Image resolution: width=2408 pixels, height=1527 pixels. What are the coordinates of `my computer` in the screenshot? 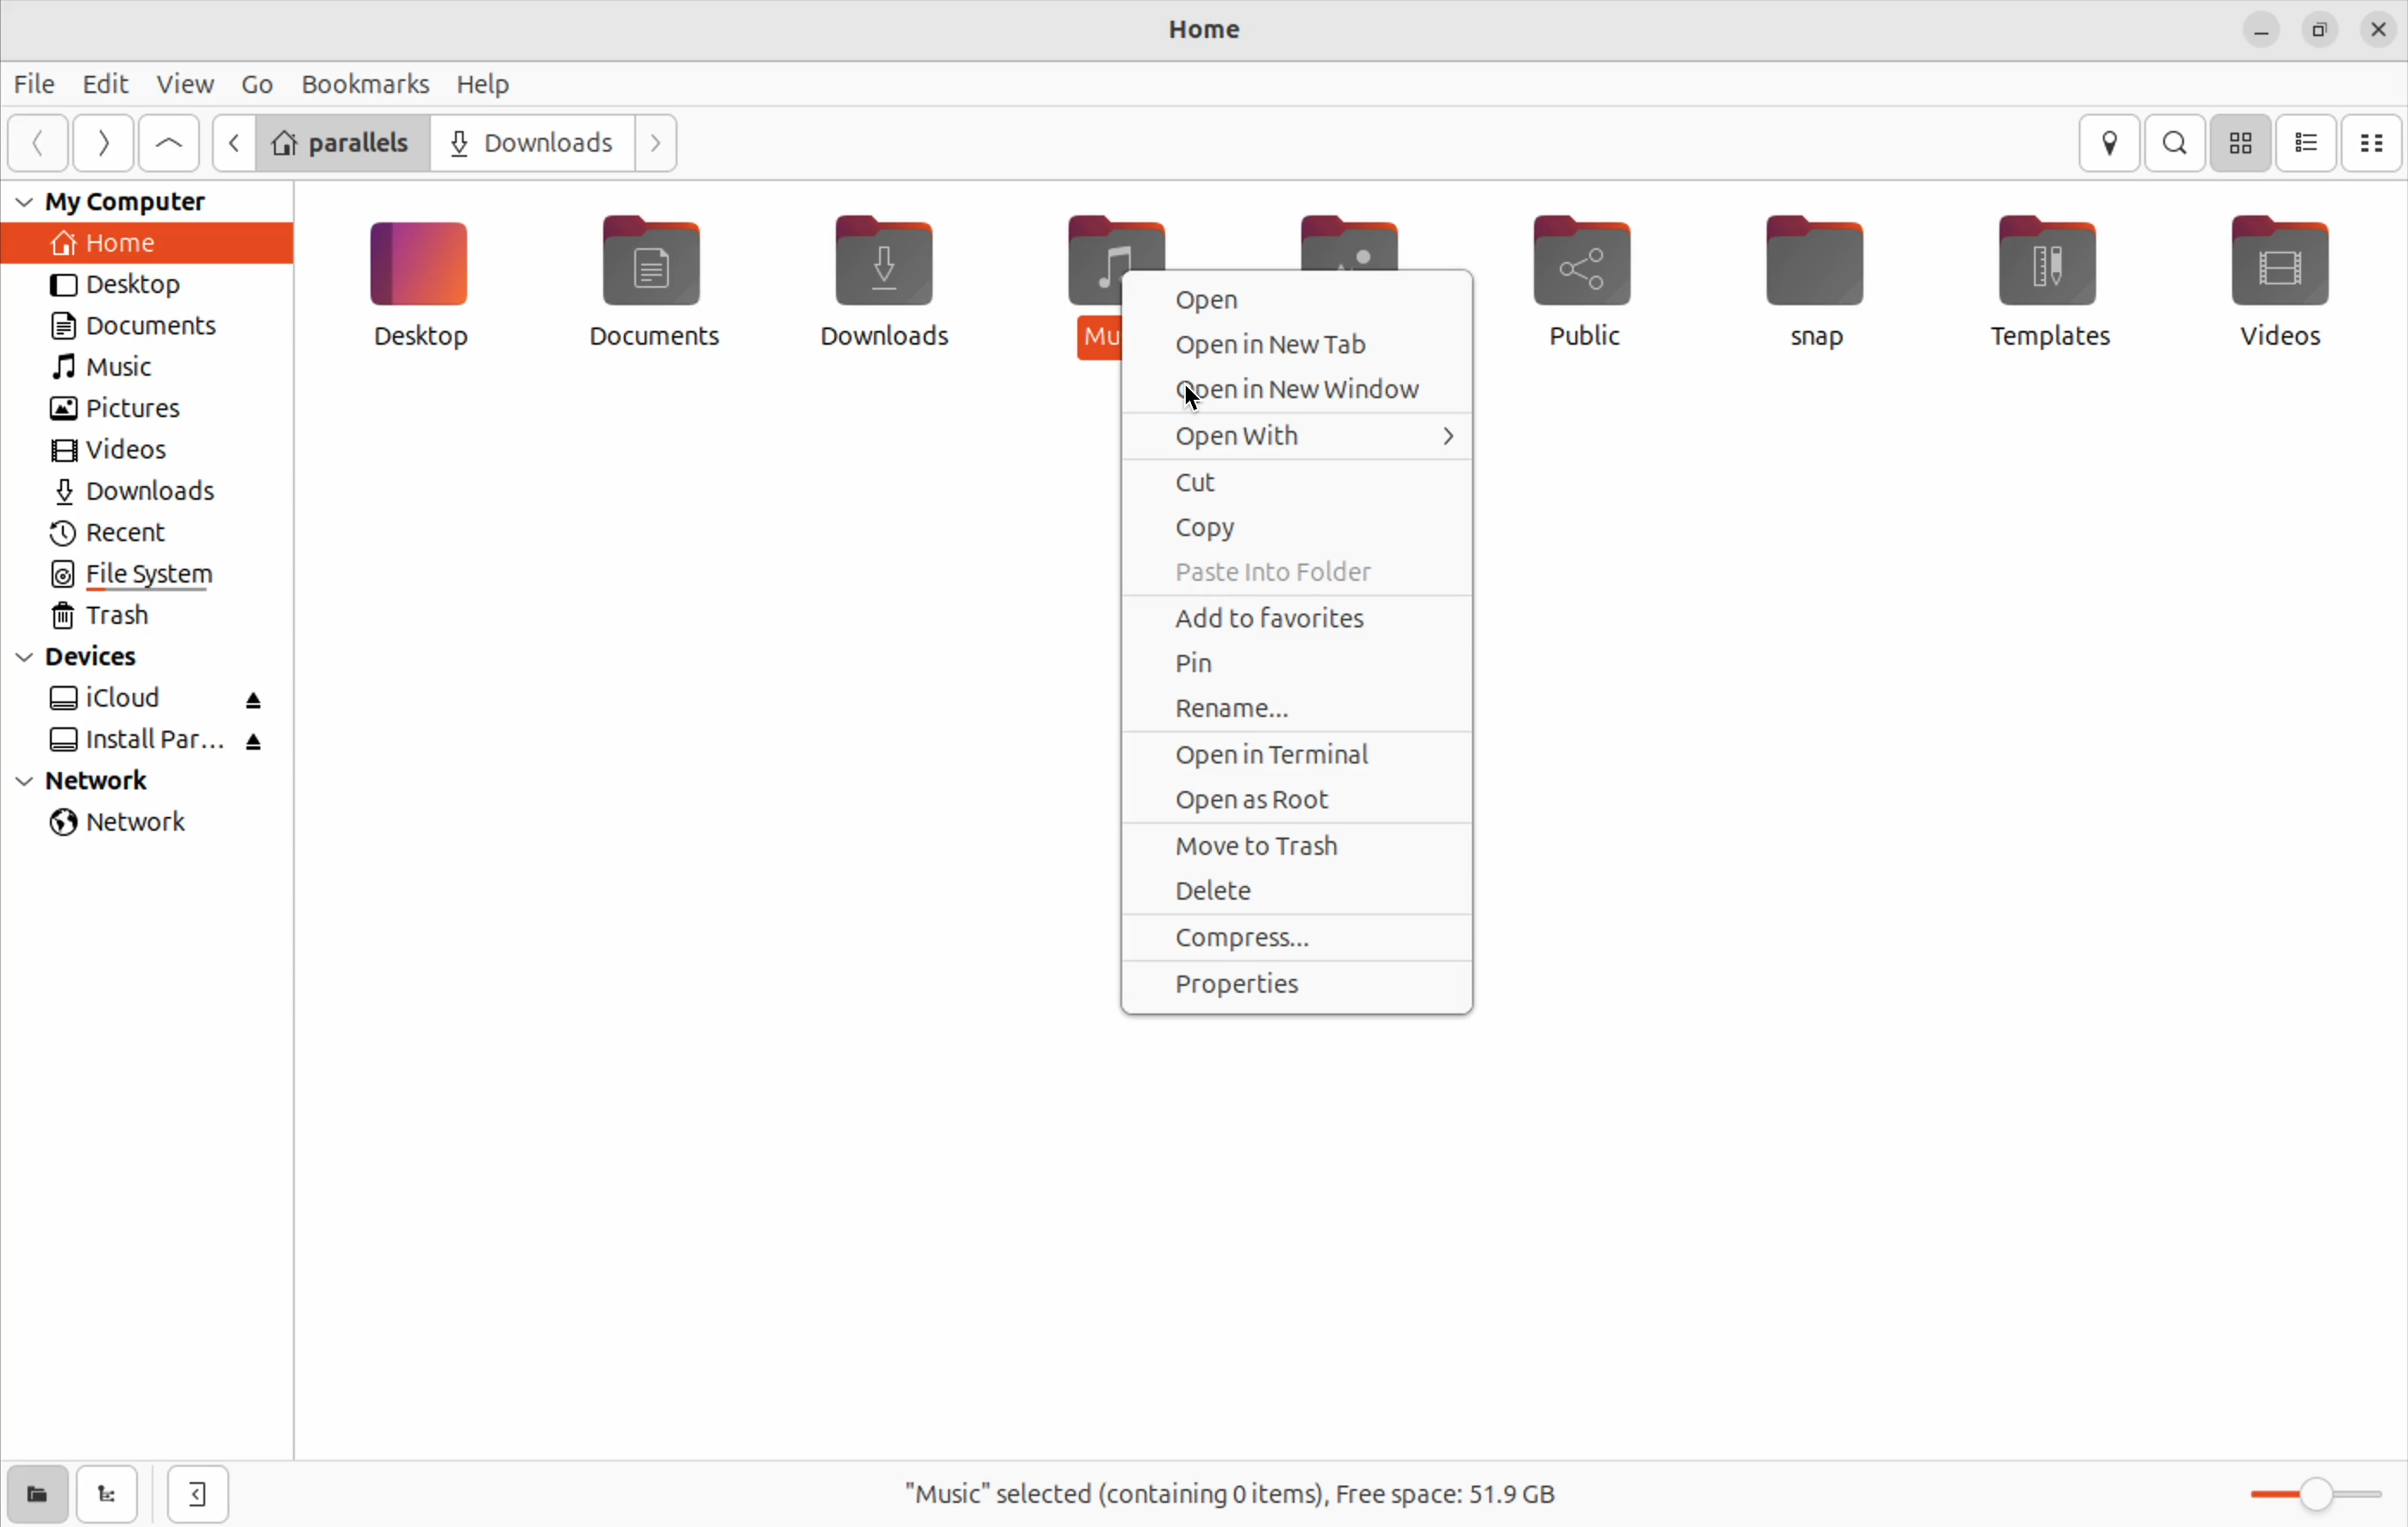 It's located at (130, 201).